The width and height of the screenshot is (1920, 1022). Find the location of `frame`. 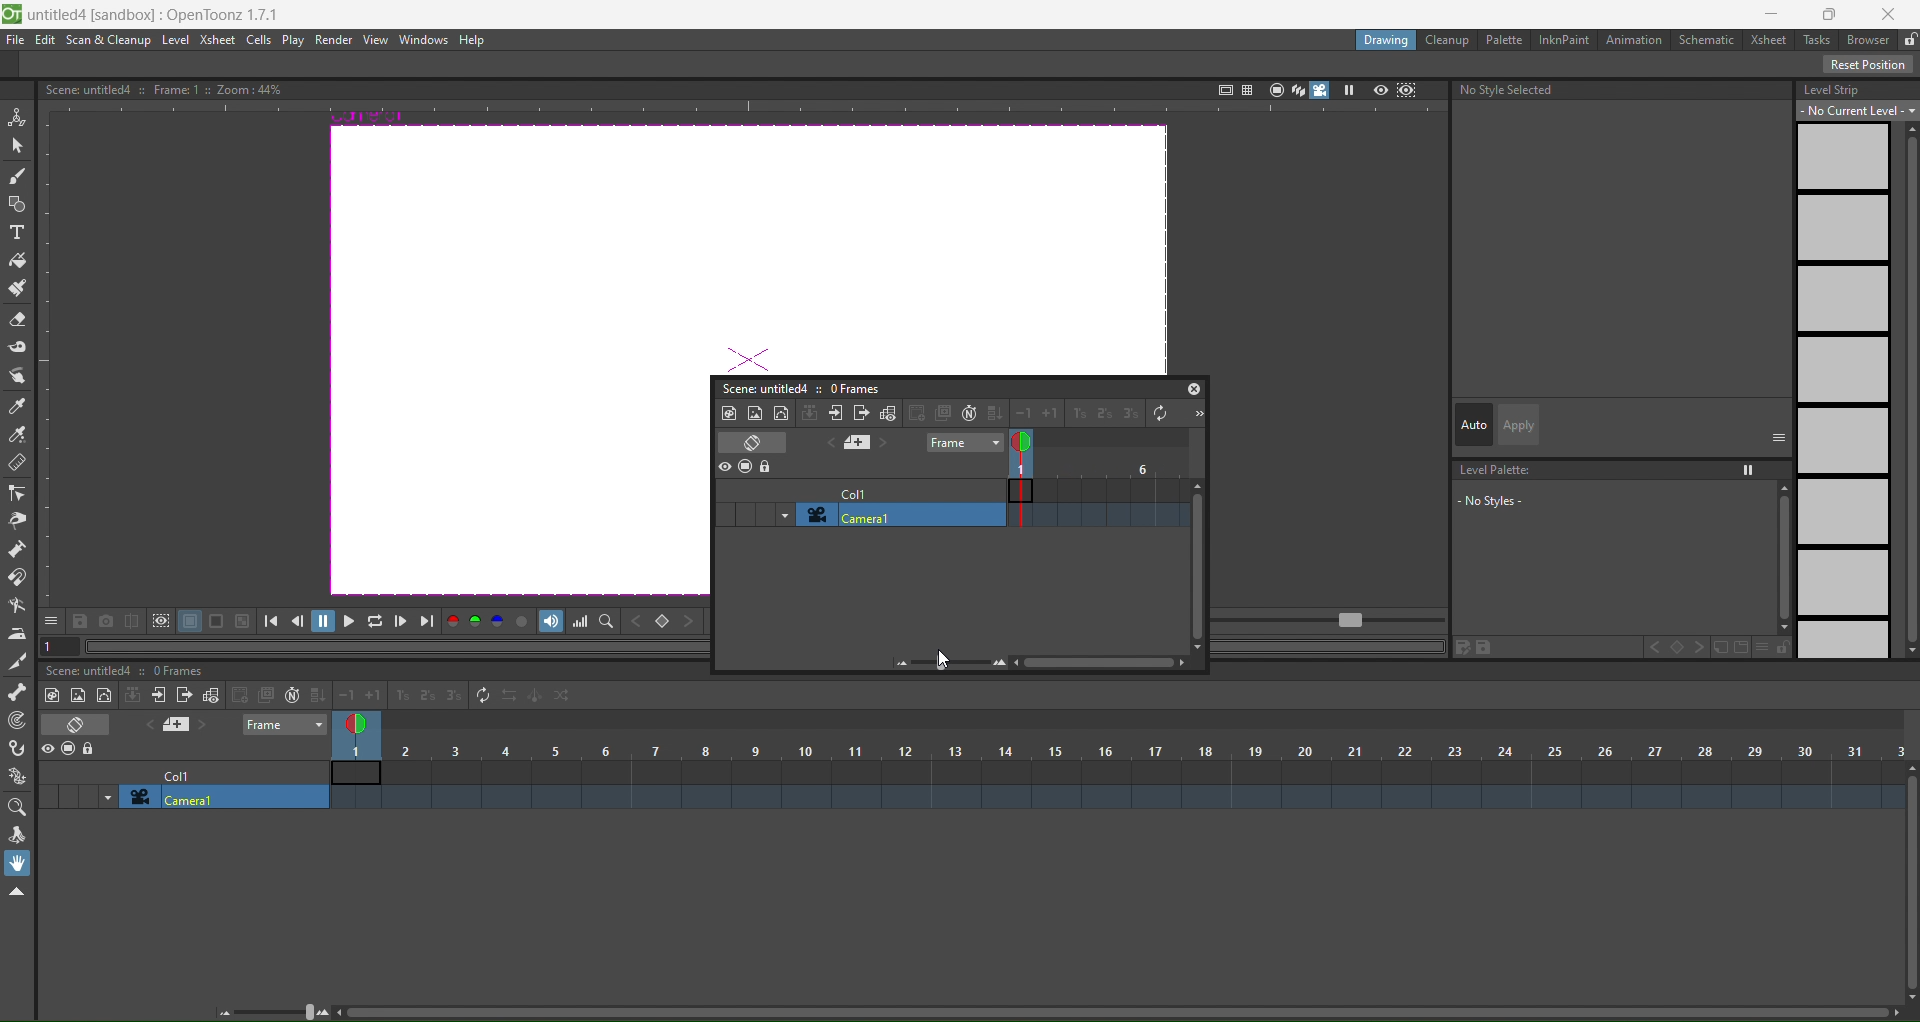

frame is located at coordinates (286, 724).